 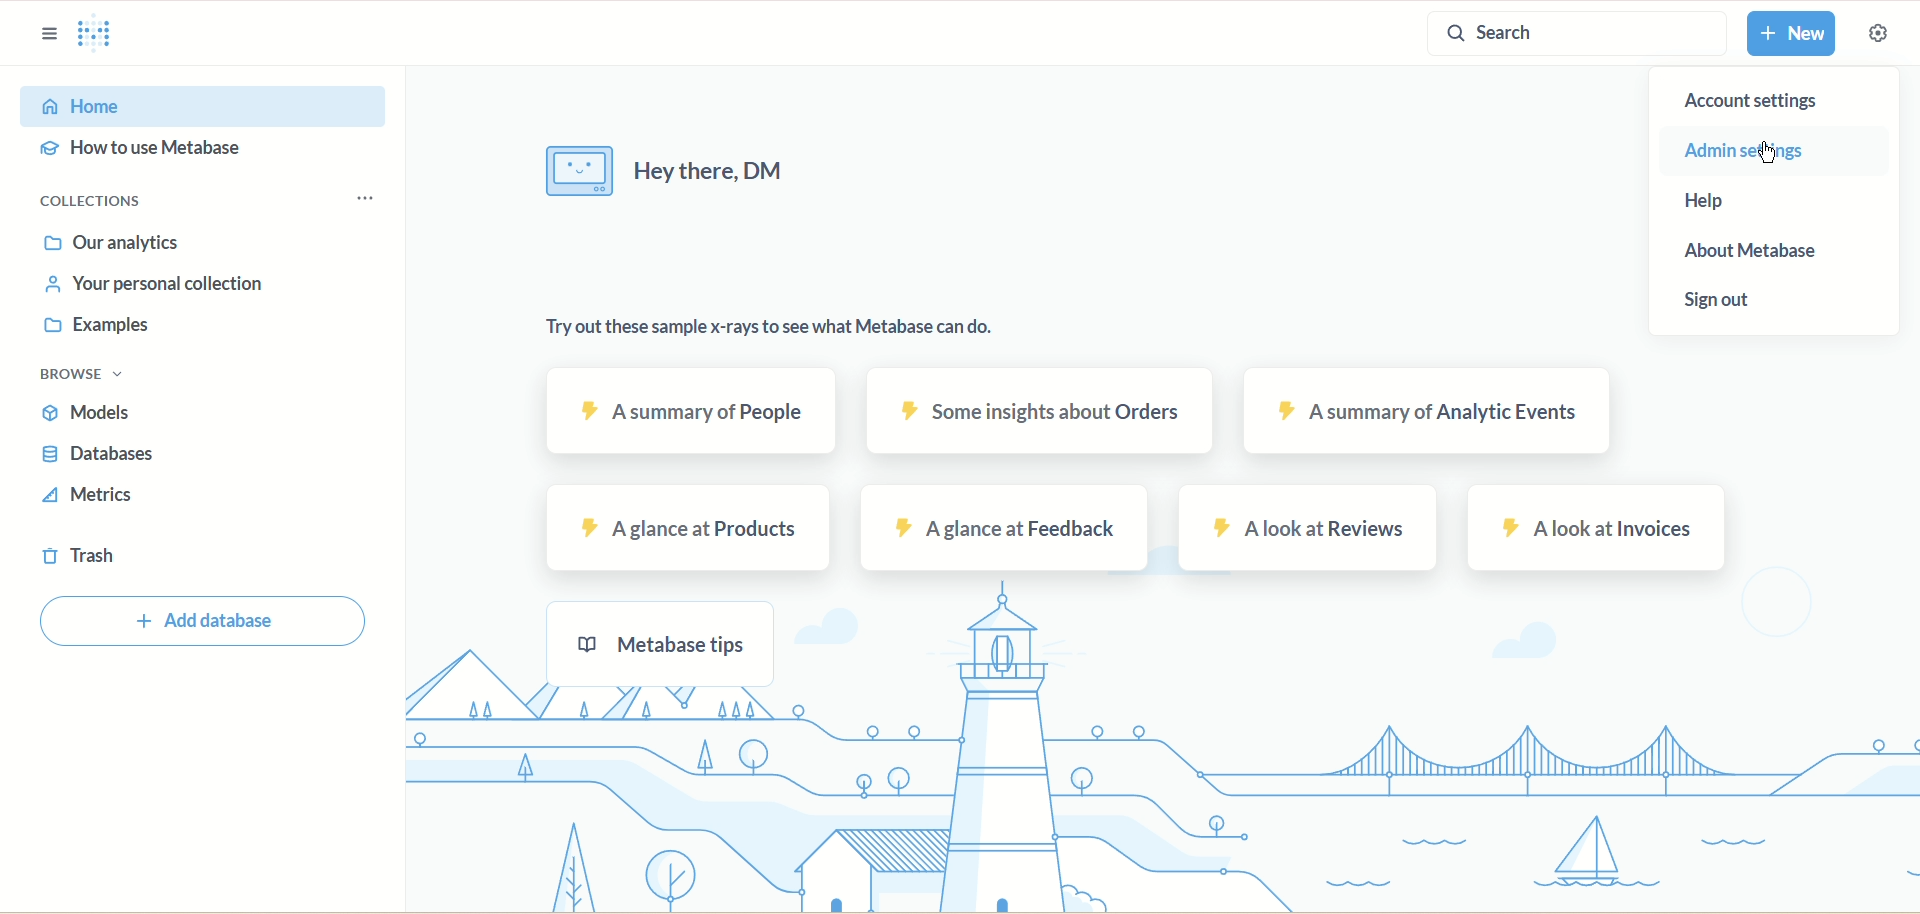 I want to click on Add database, so click(x=196, y=623).